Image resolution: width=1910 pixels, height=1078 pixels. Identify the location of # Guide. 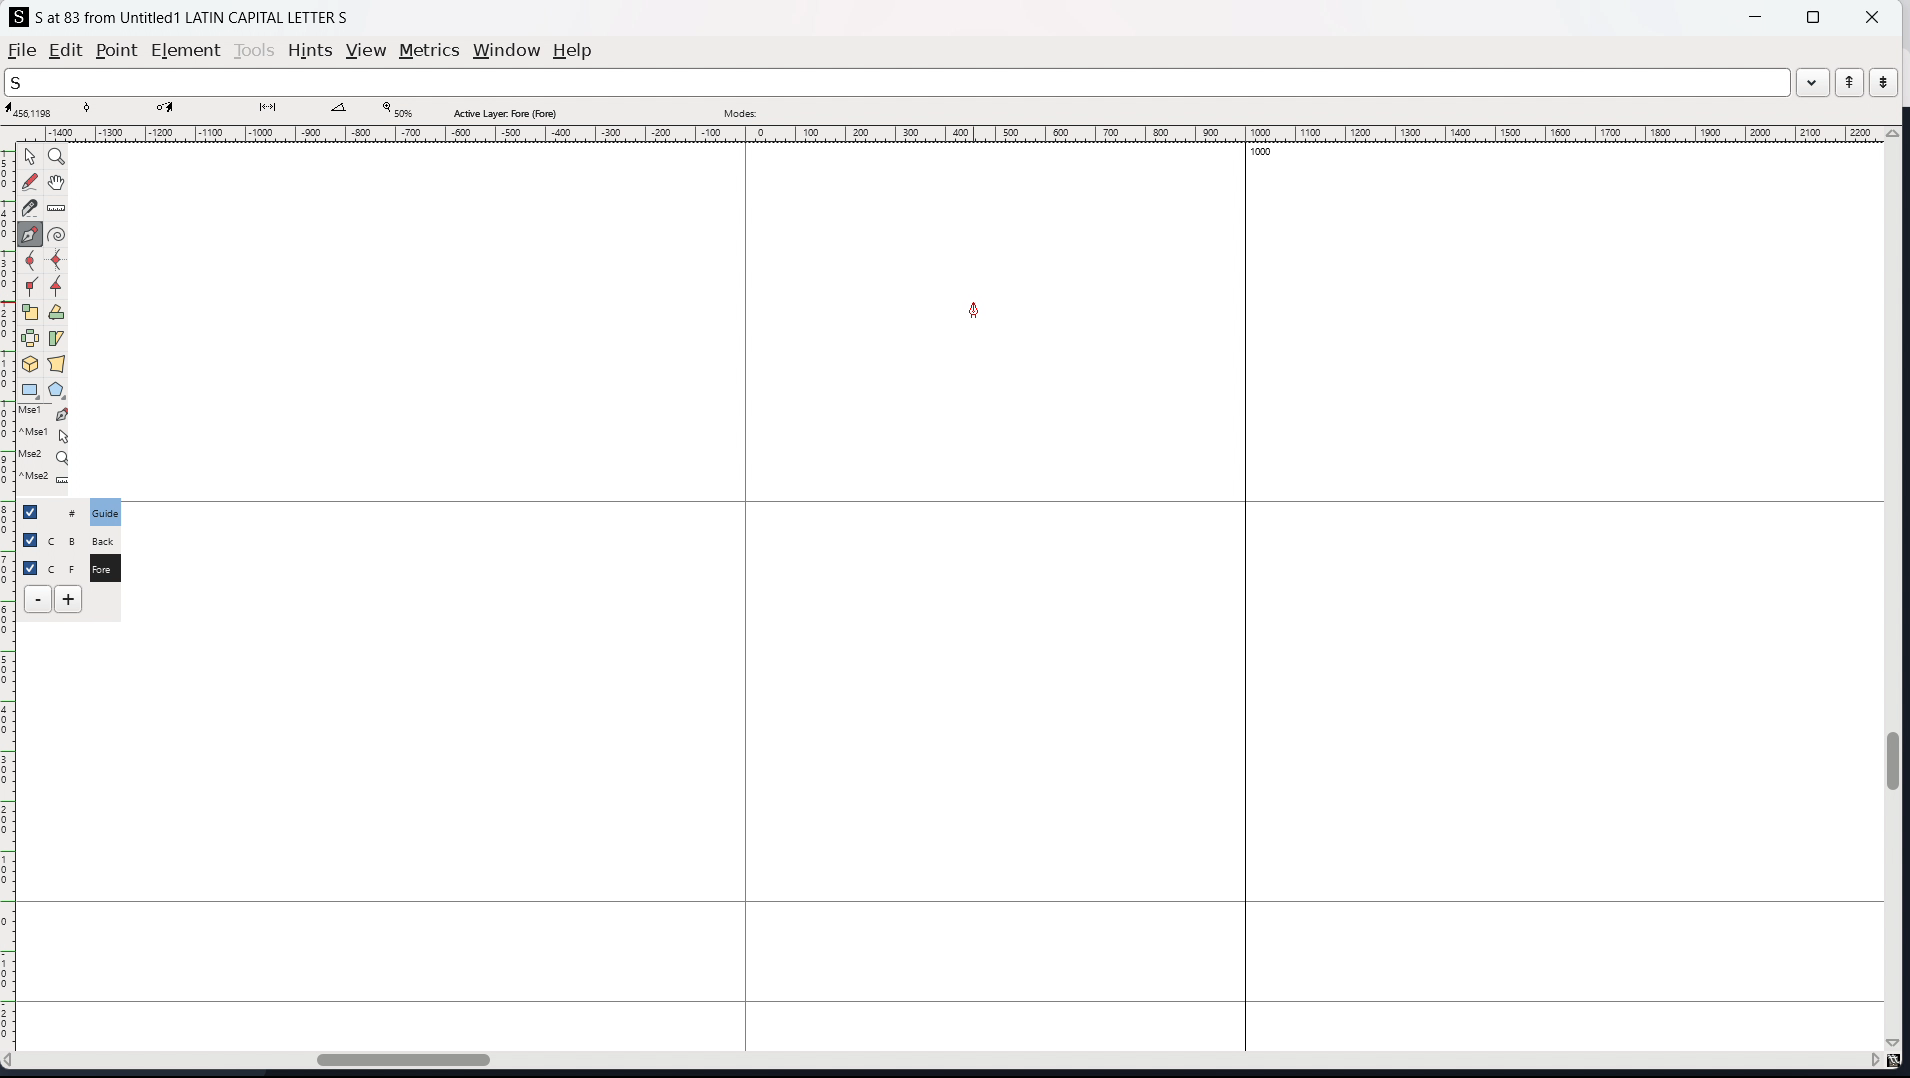
(107, 512).